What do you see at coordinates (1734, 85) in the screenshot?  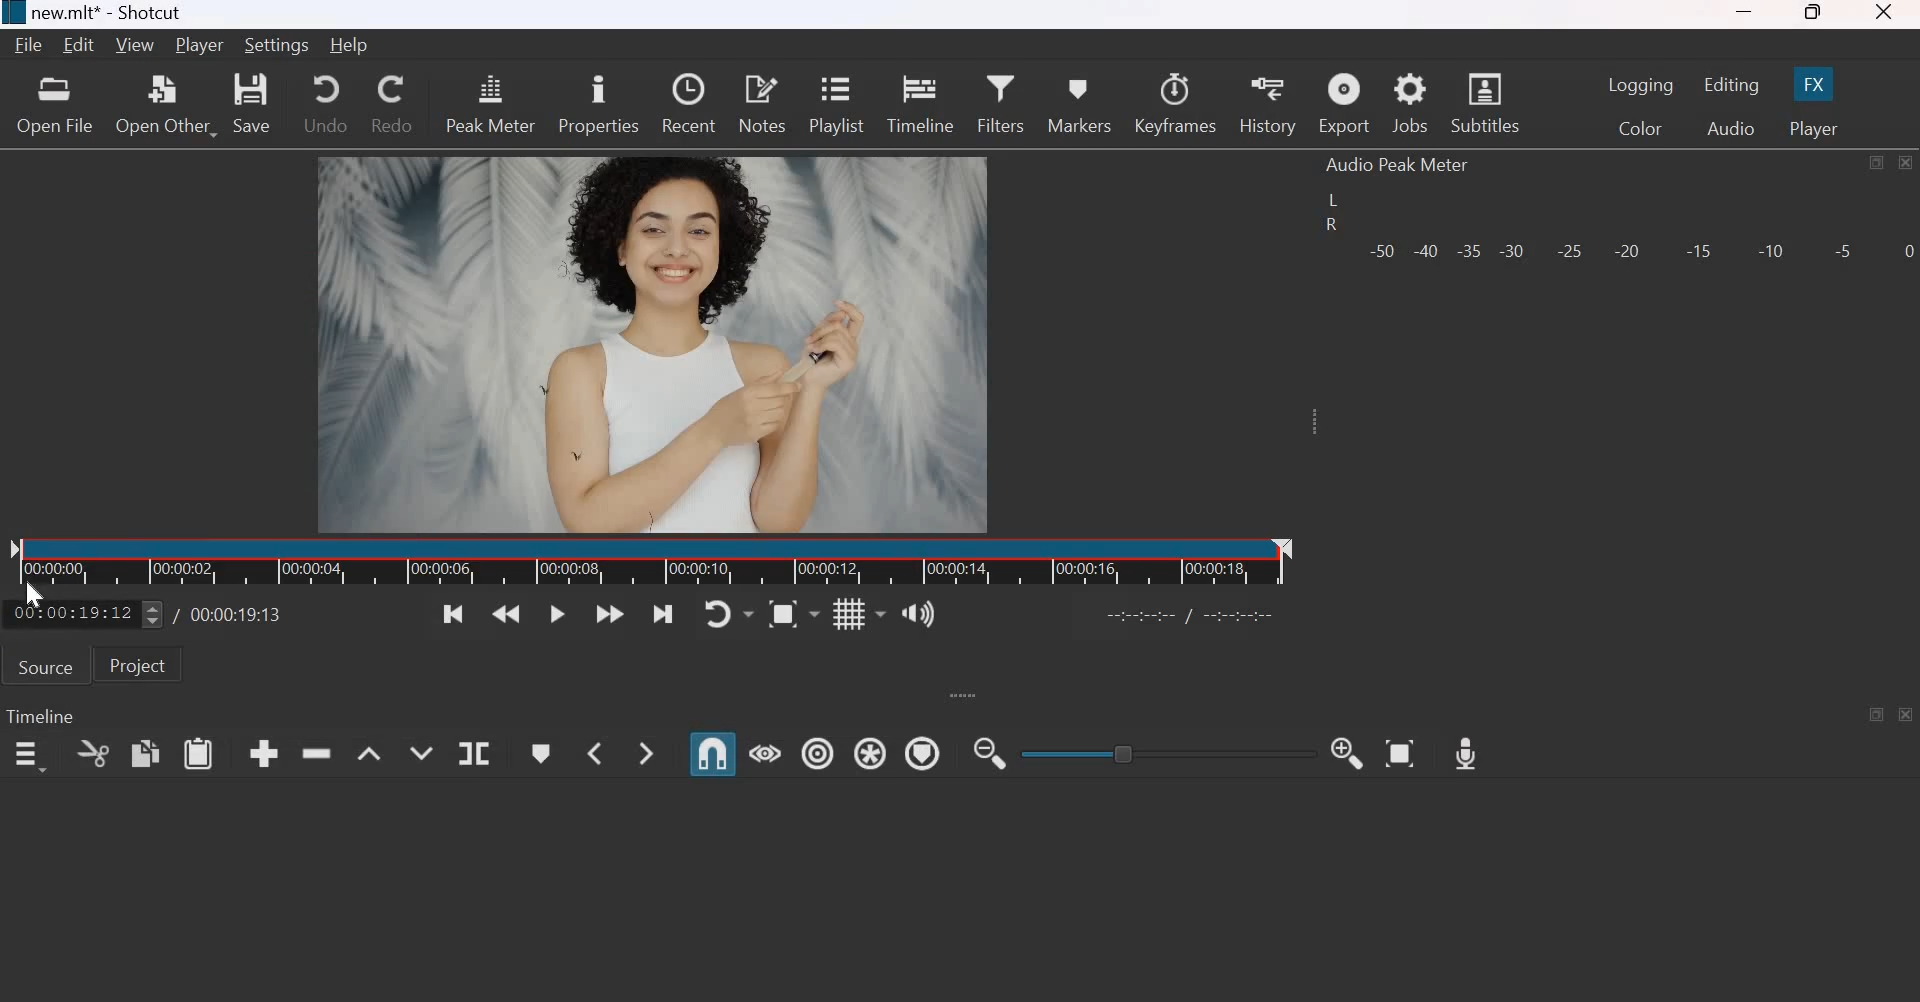 I see `Editing` at bounding box center [1734, 85].